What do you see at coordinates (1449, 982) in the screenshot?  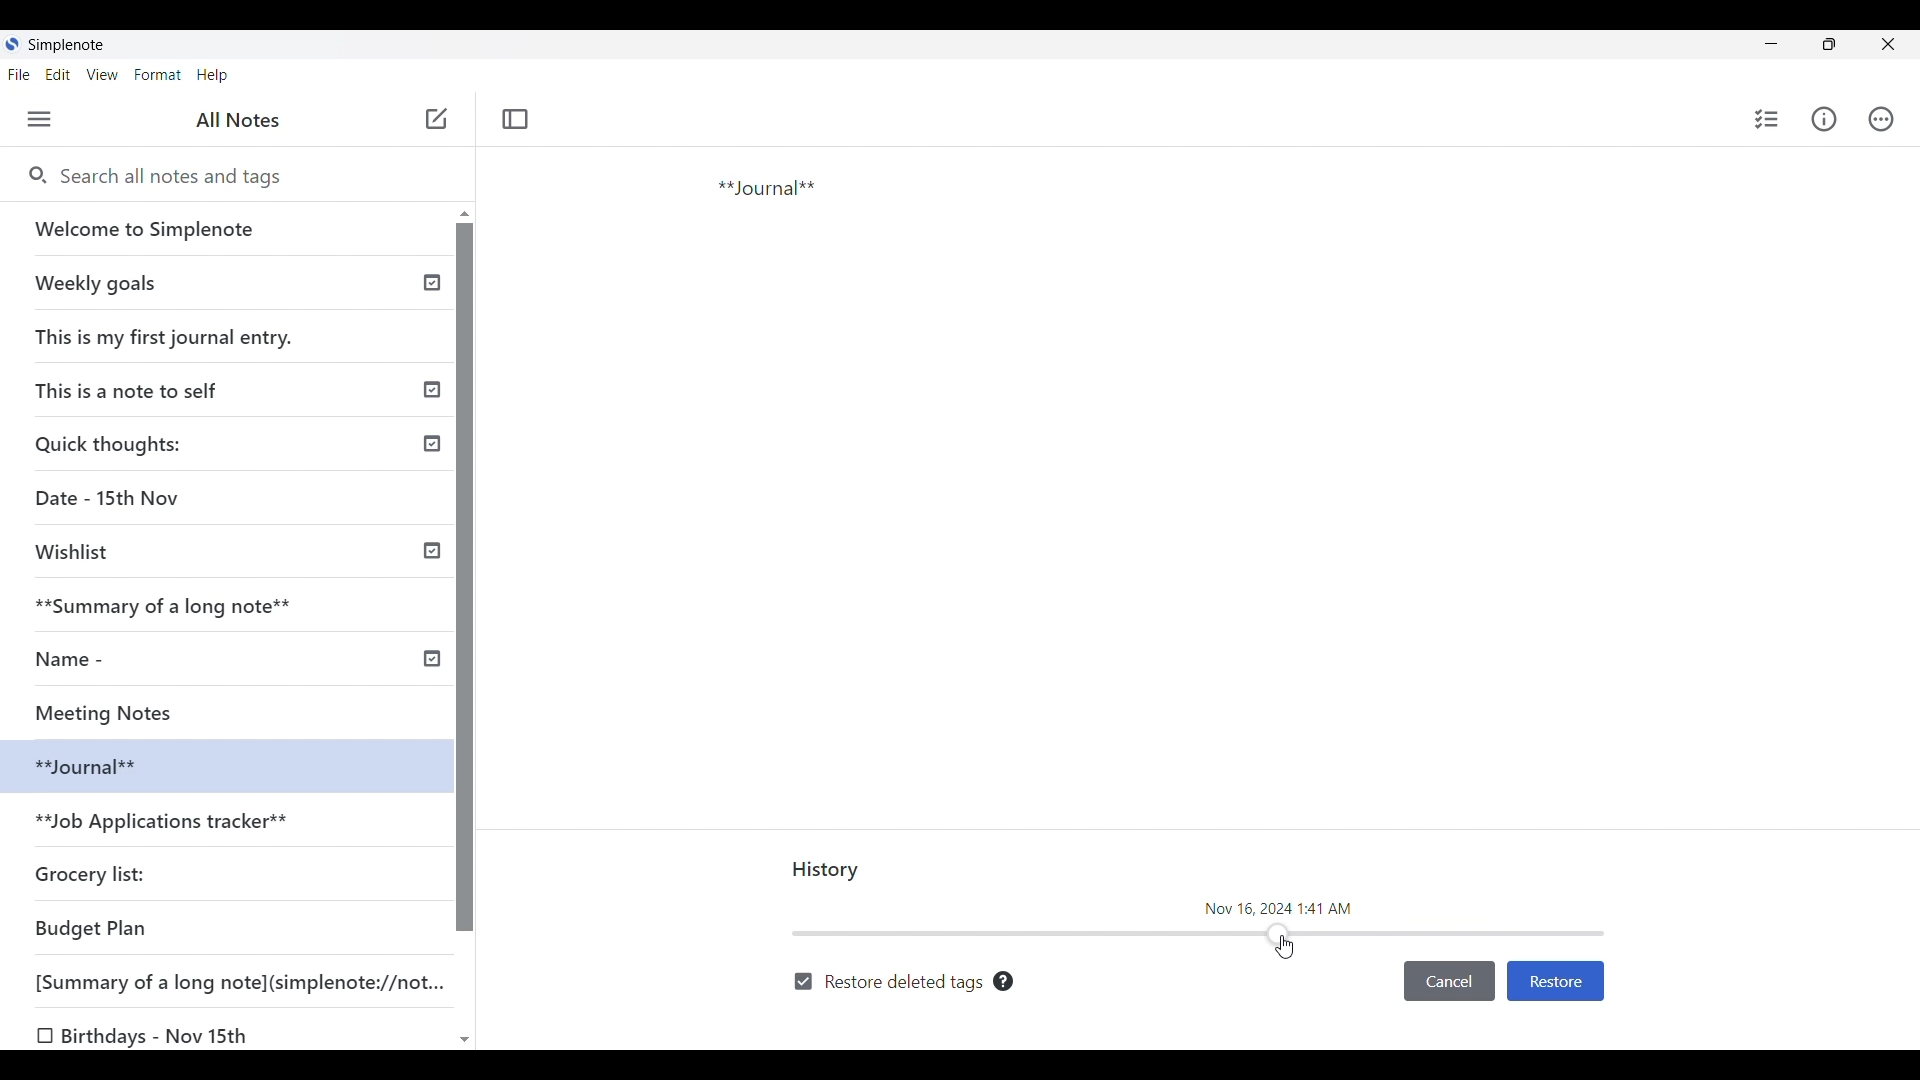 I see `Cancel inputs made` at bounding box center [1449, 982].